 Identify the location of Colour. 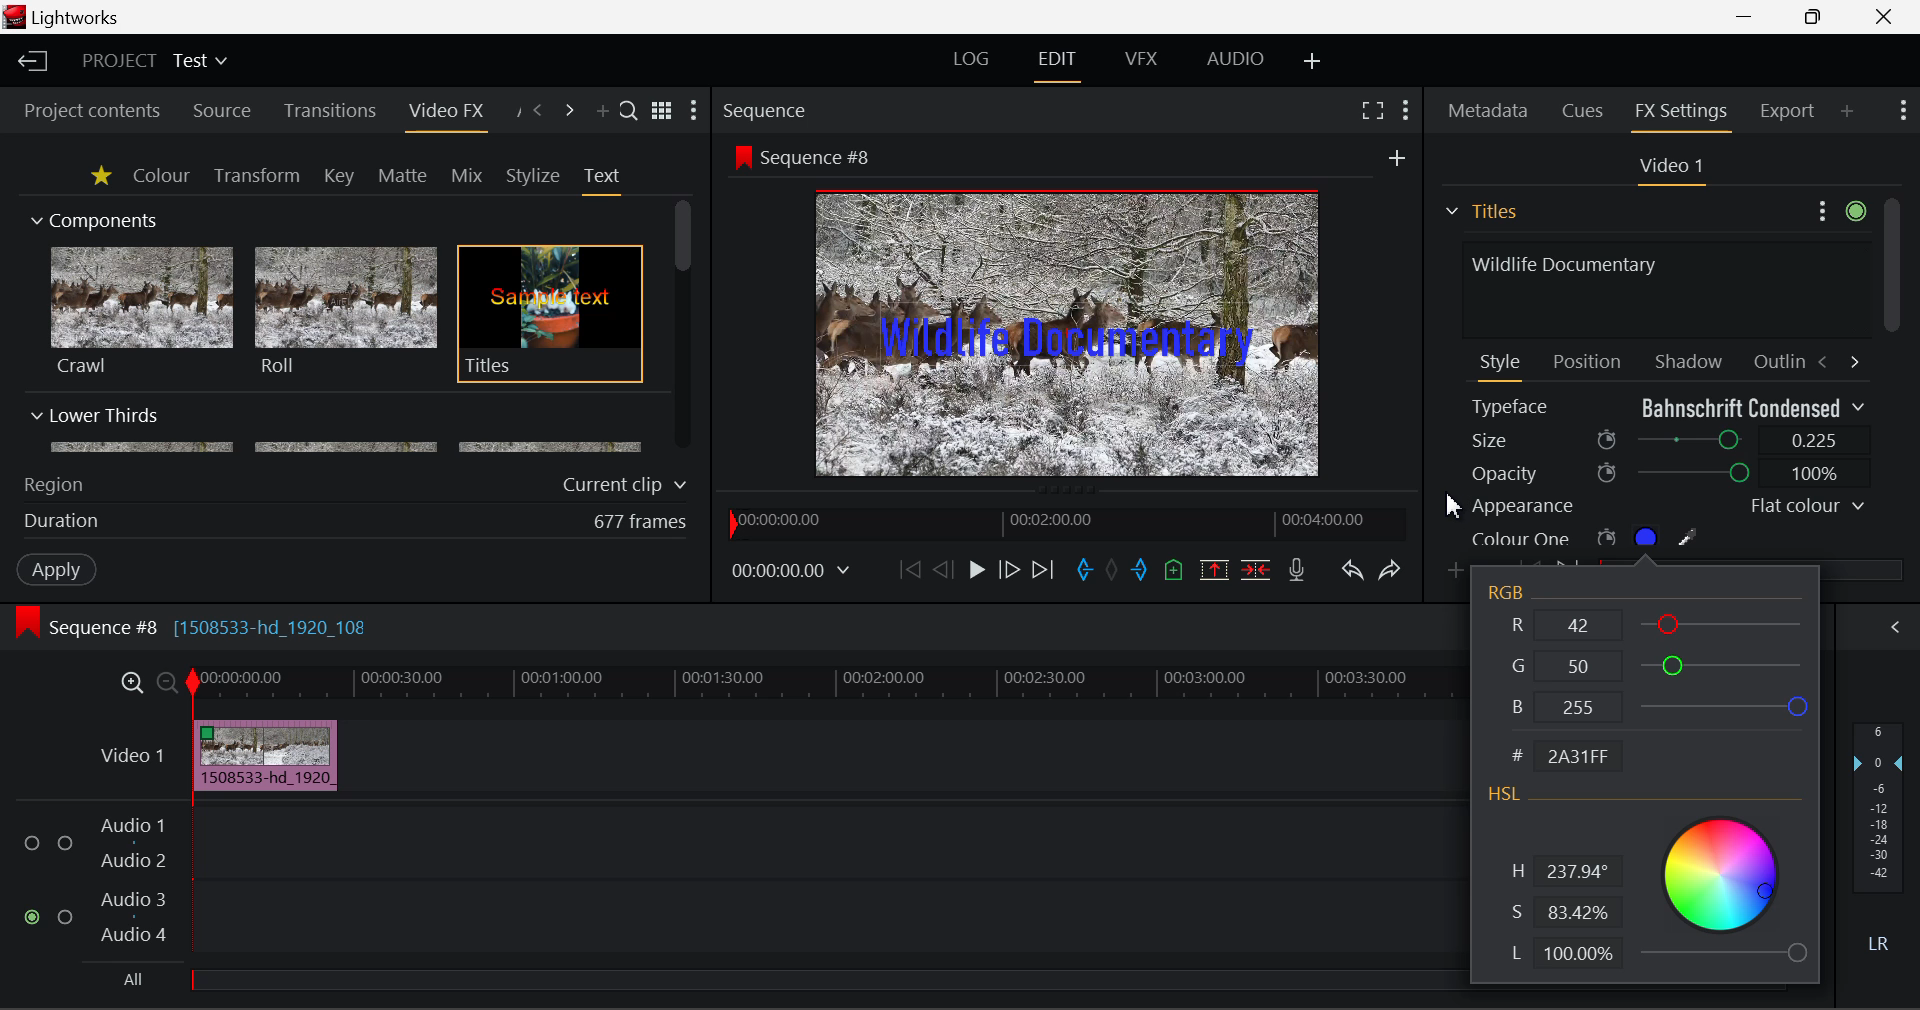
(161, 174).